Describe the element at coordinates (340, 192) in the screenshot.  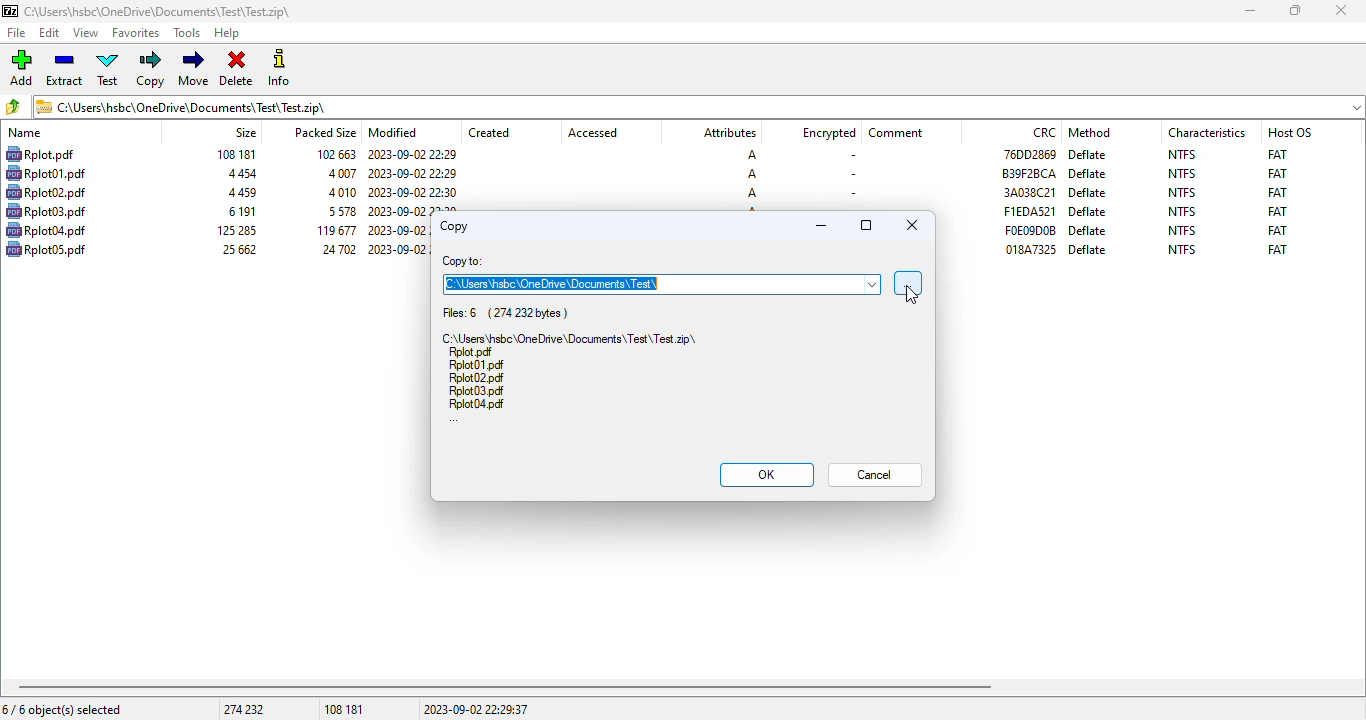
I see `packed size` at that location.